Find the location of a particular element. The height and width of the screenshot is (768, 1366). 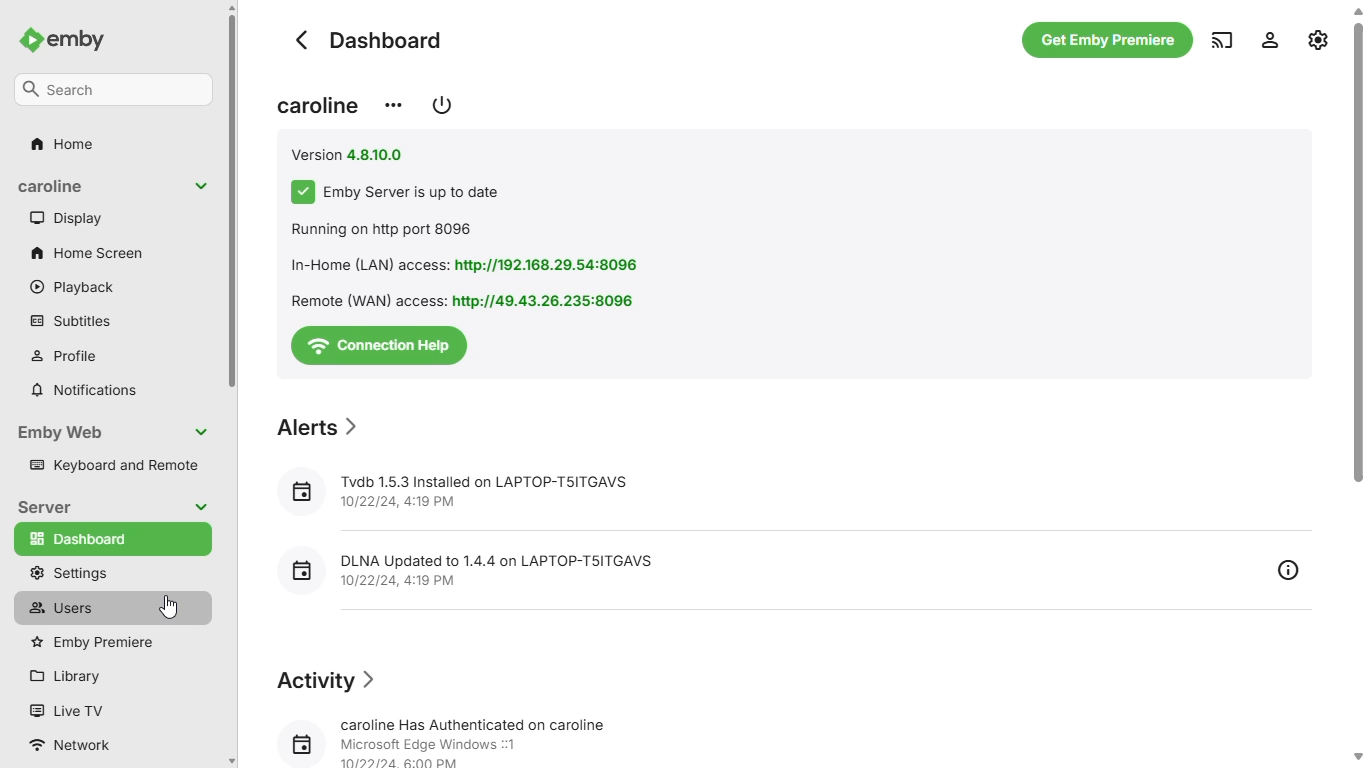

get emby premiere is located at coordinates (1109, 39).